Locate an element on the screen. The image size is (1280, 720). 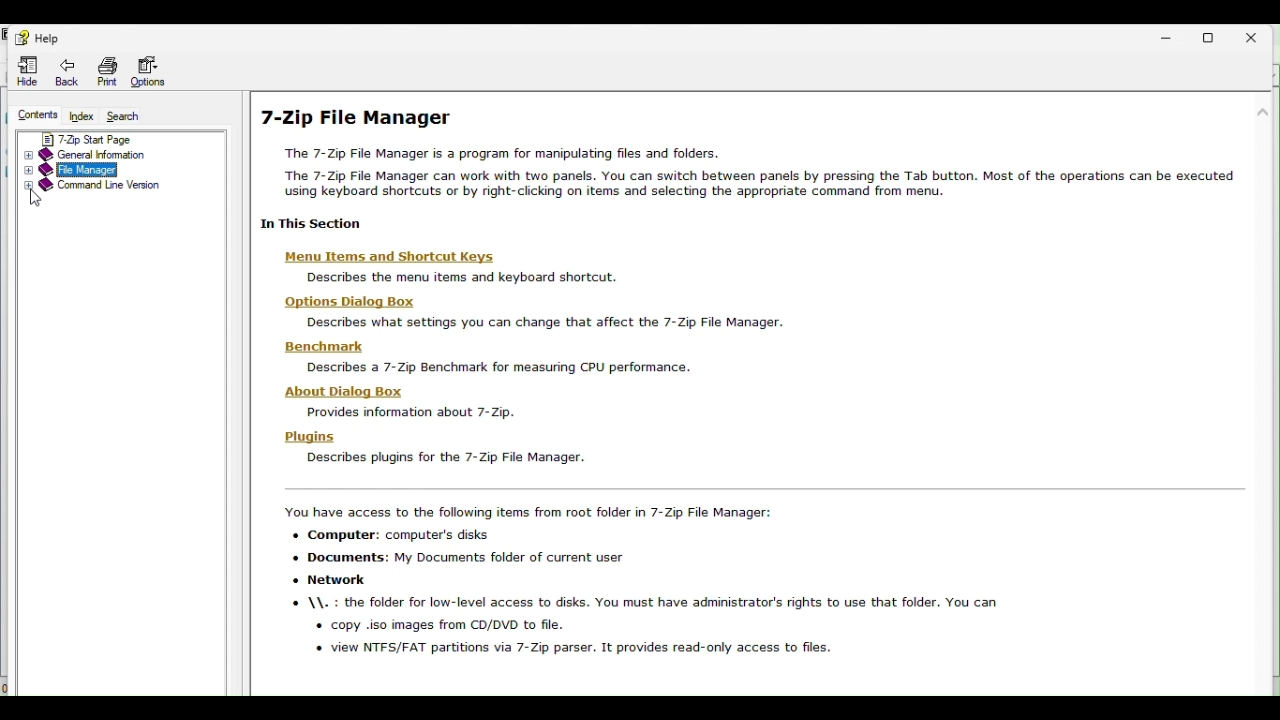
Describes the menu items and keyboard shortcut. is located at coordinates (463, 277).